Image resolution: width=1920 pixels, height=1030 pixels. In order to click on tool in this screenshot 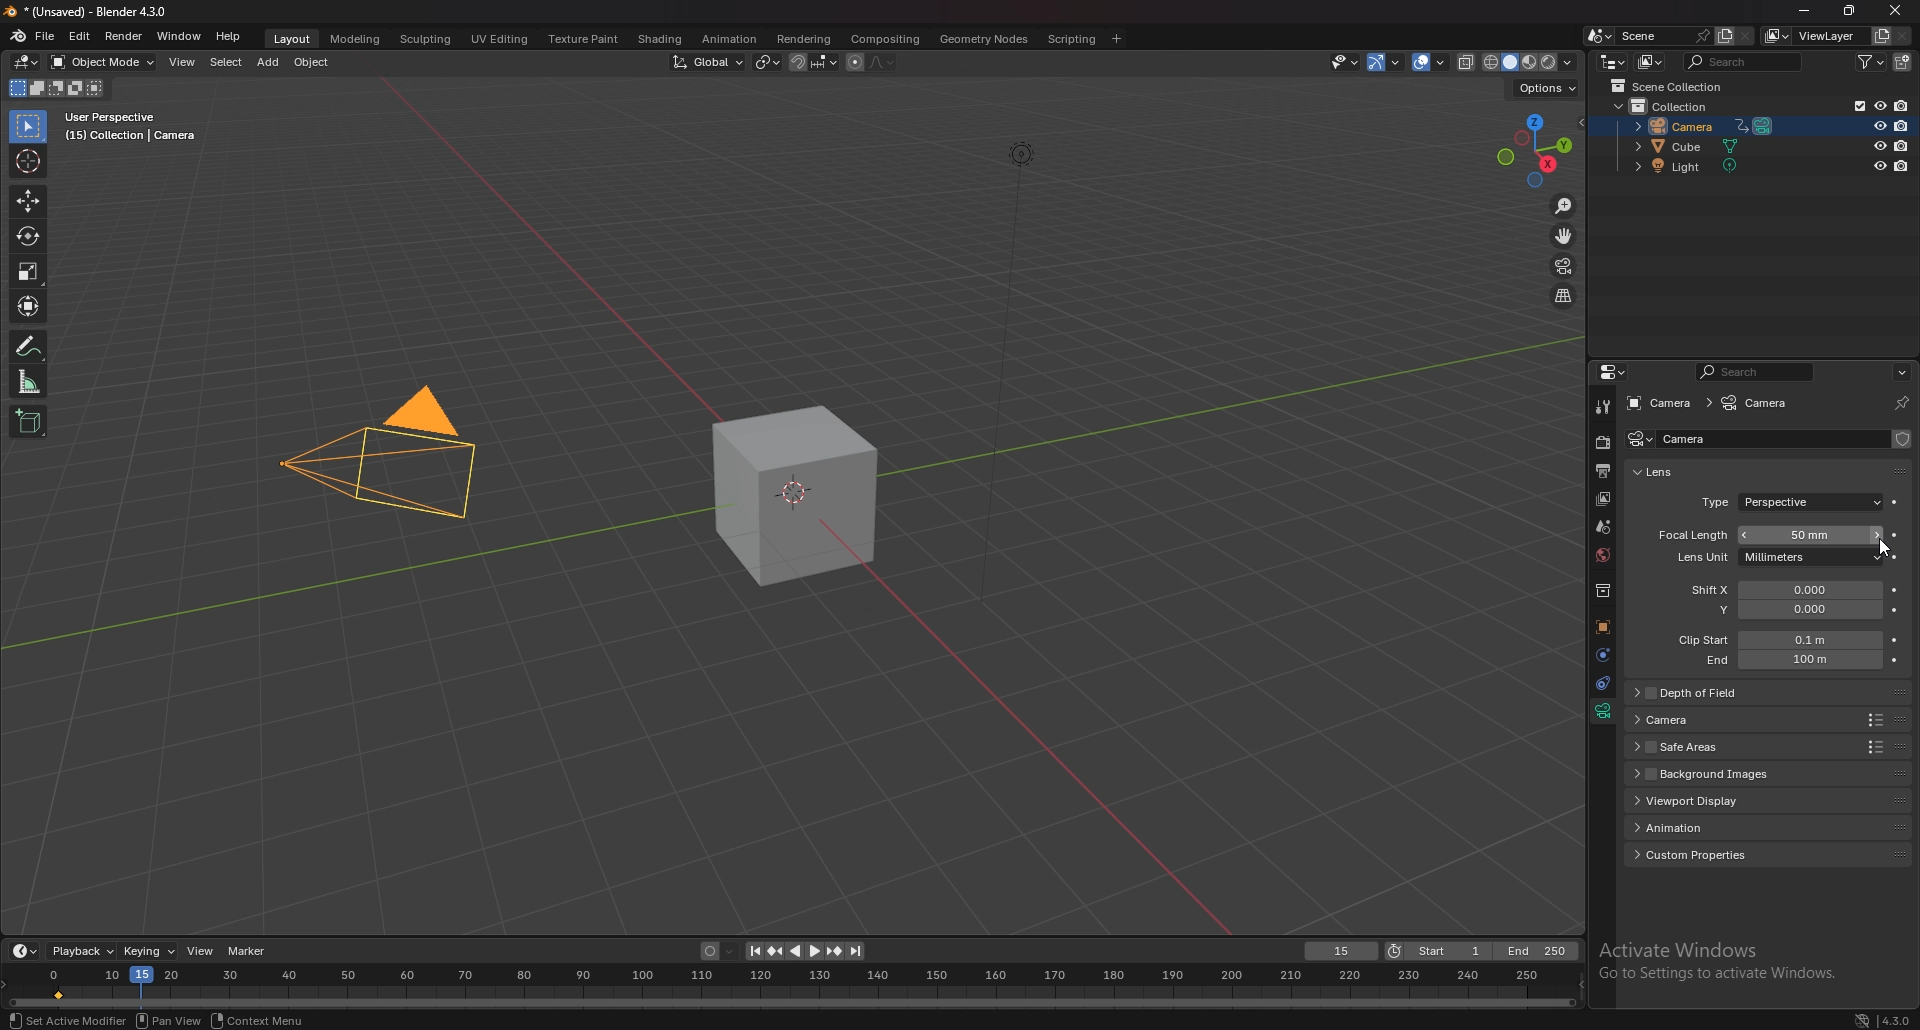, I will do `click(1603, 407)`.